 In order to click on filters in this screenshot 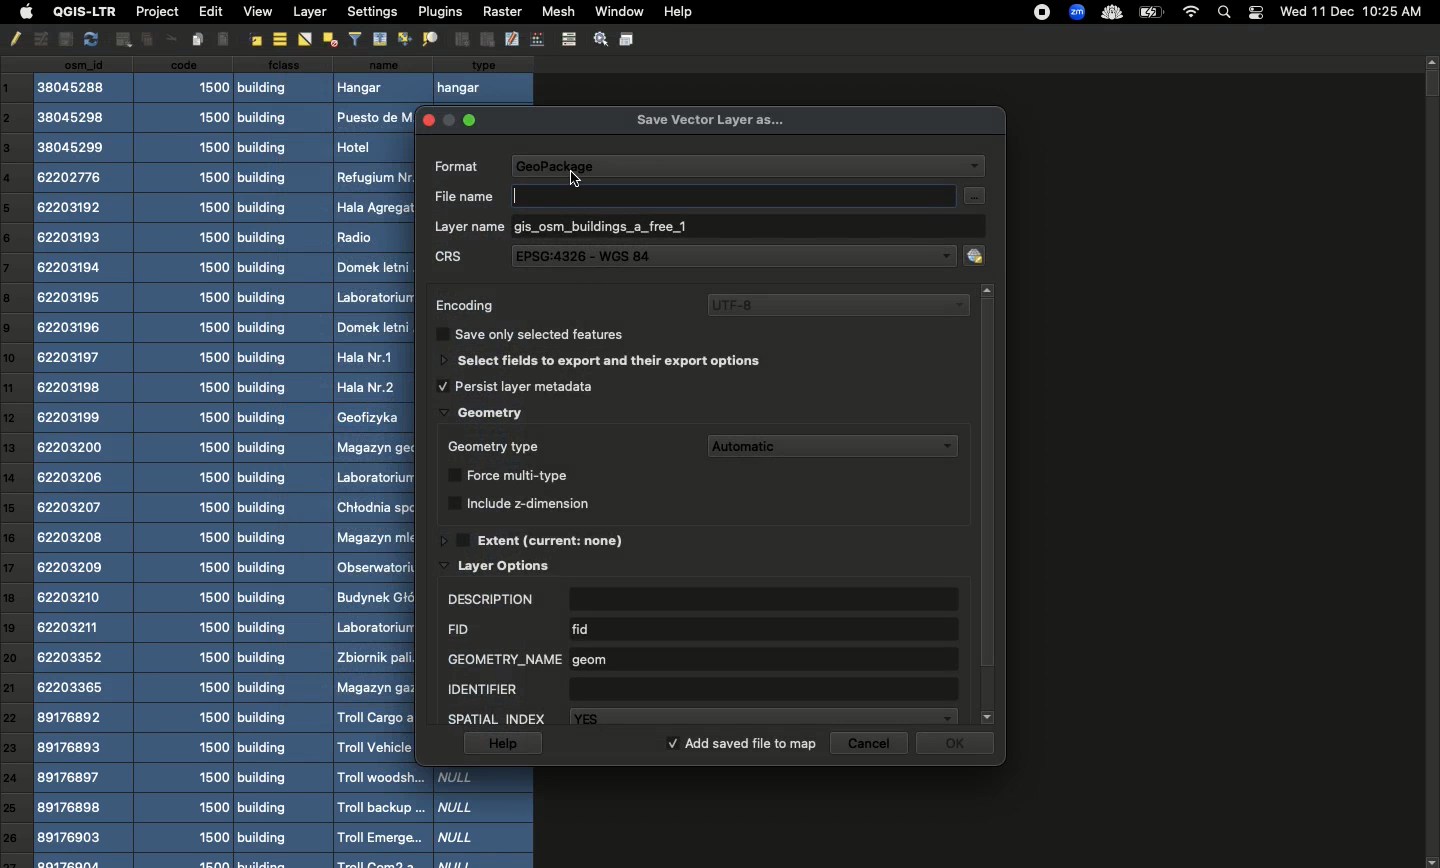, I will do `click(355, 37)`.